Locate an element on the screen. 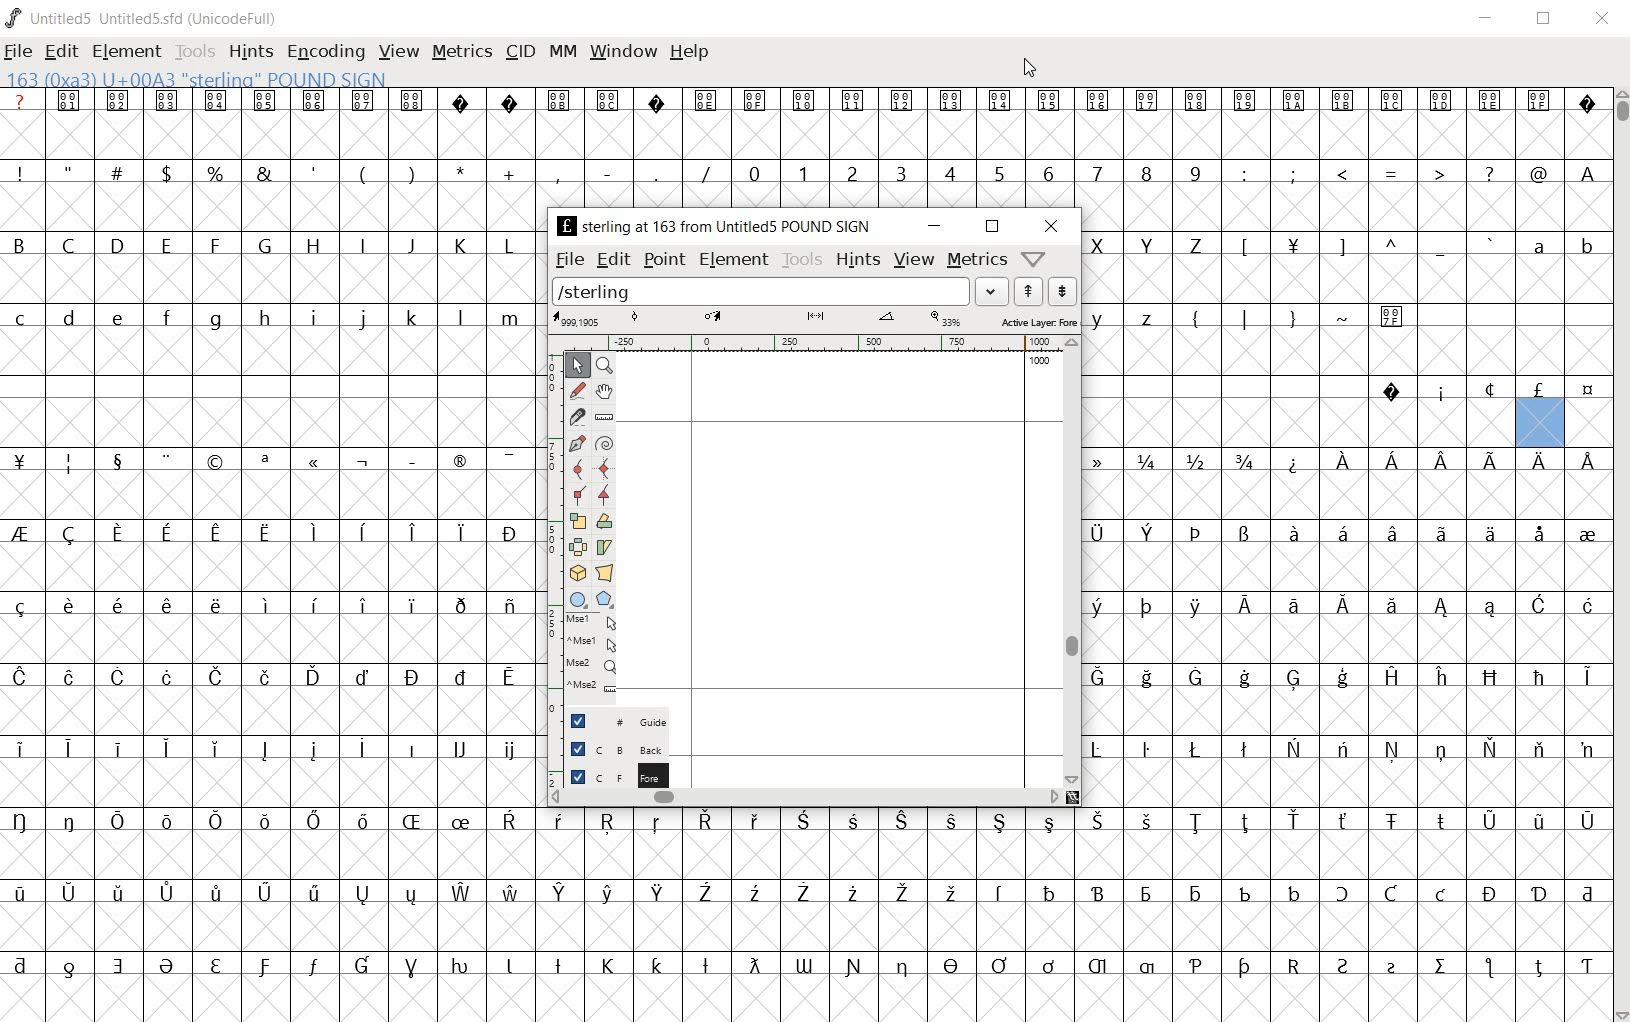  Symbol is located at coordinates (902, 968).